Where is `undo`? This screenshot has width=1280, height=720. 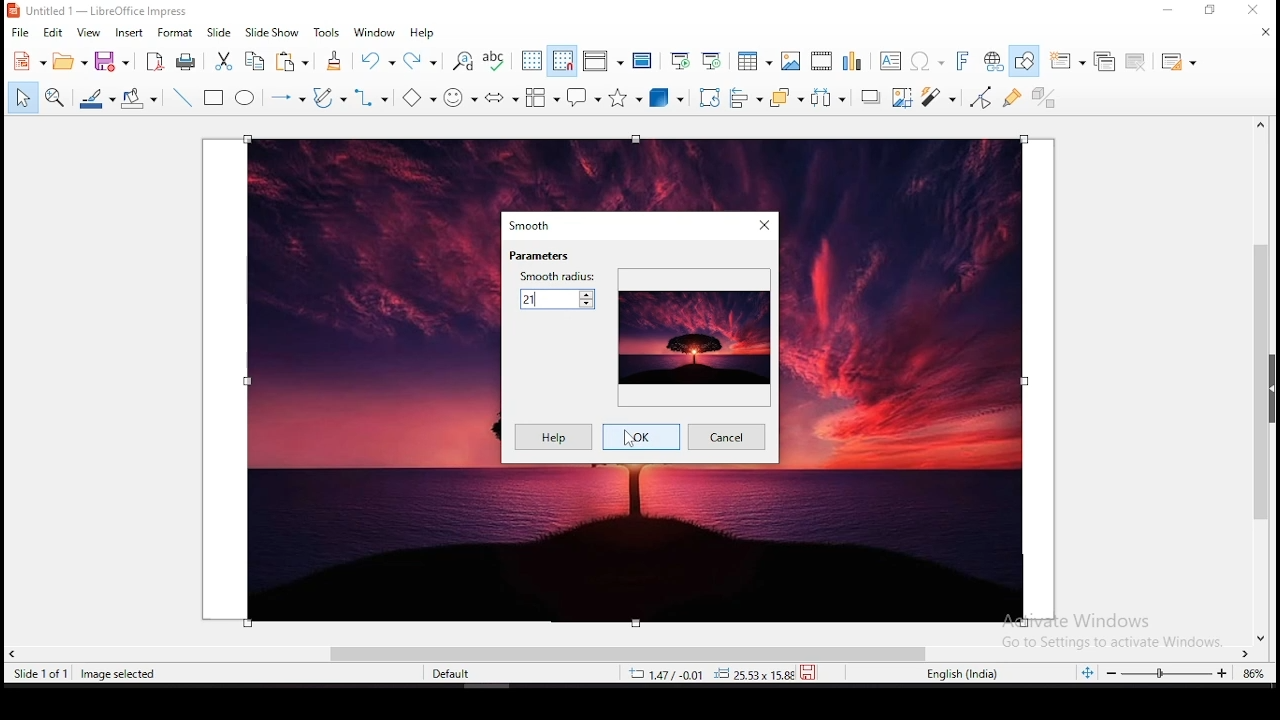 undo is located at coordinates (379, 61).